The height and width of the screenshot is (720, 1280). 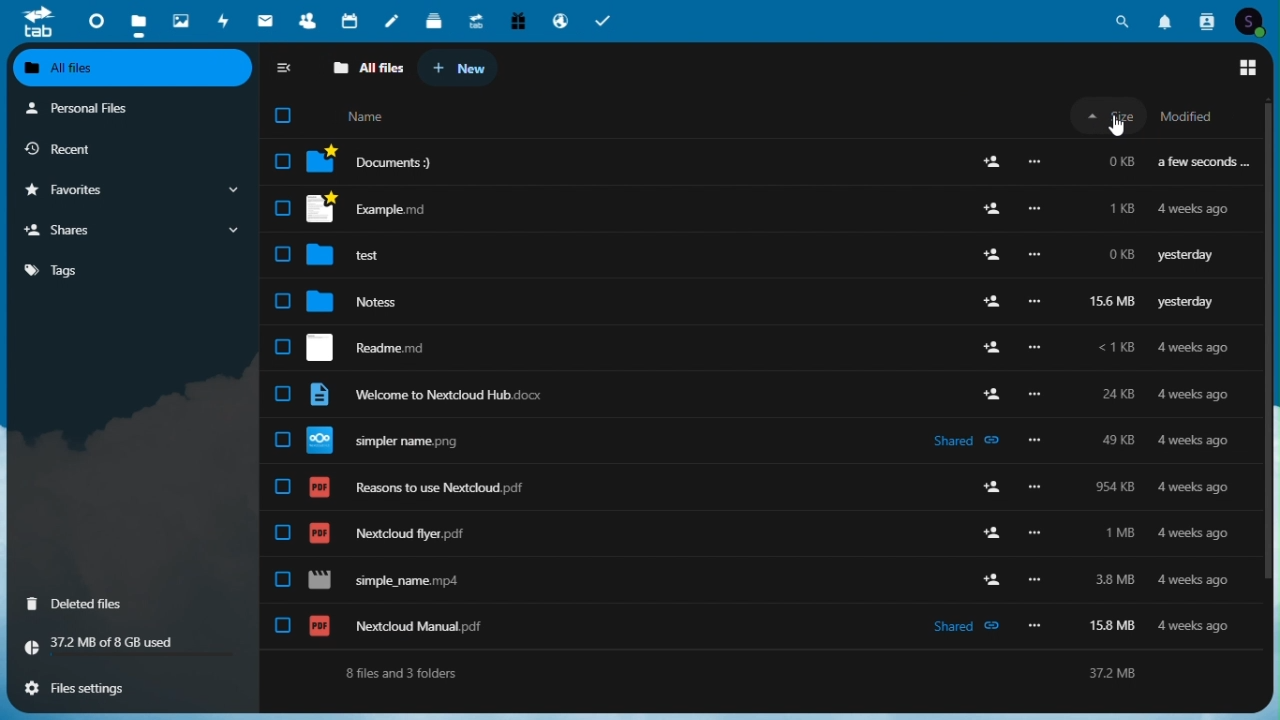 What do you see at coordinates (743, 306) in the screenshot?
I see `Notes` at bounding box center [743, 306].